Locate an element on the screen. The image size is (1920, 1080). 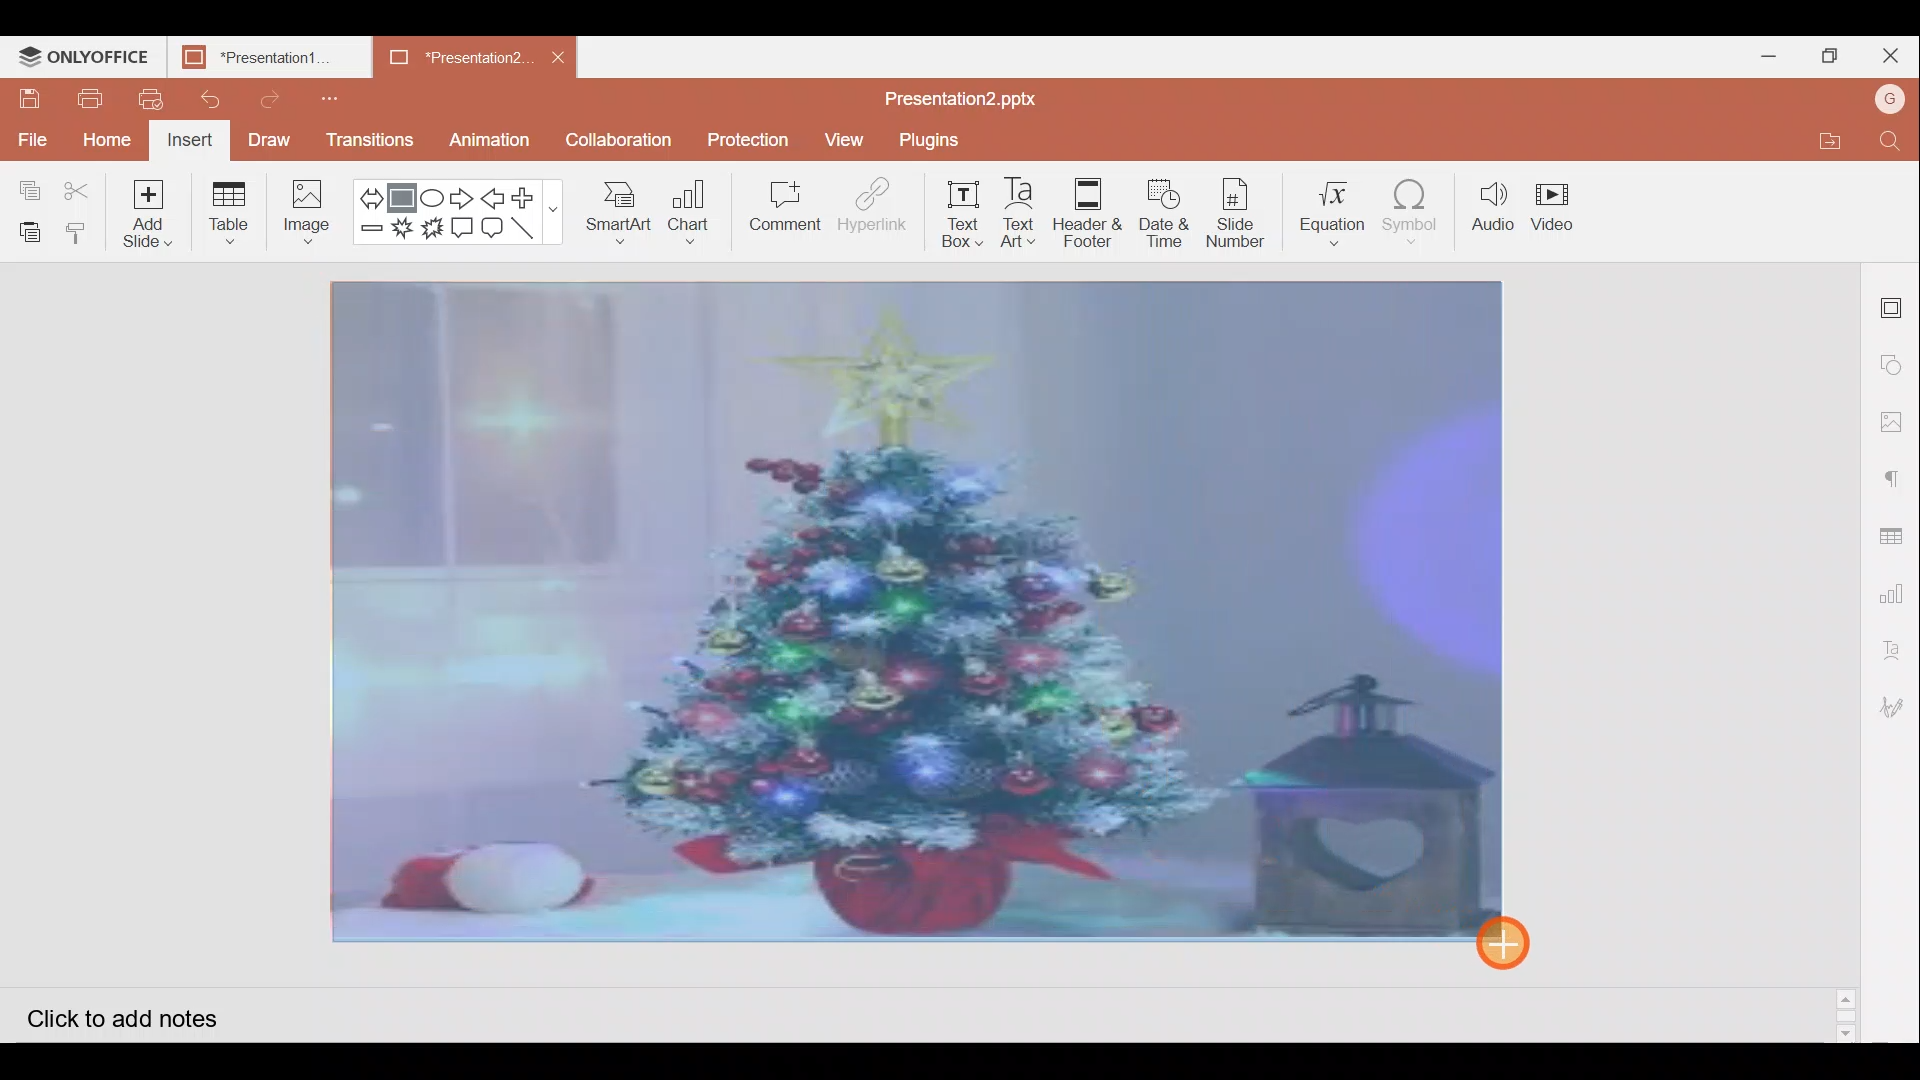
Close is located at coordinates (1891, 54).